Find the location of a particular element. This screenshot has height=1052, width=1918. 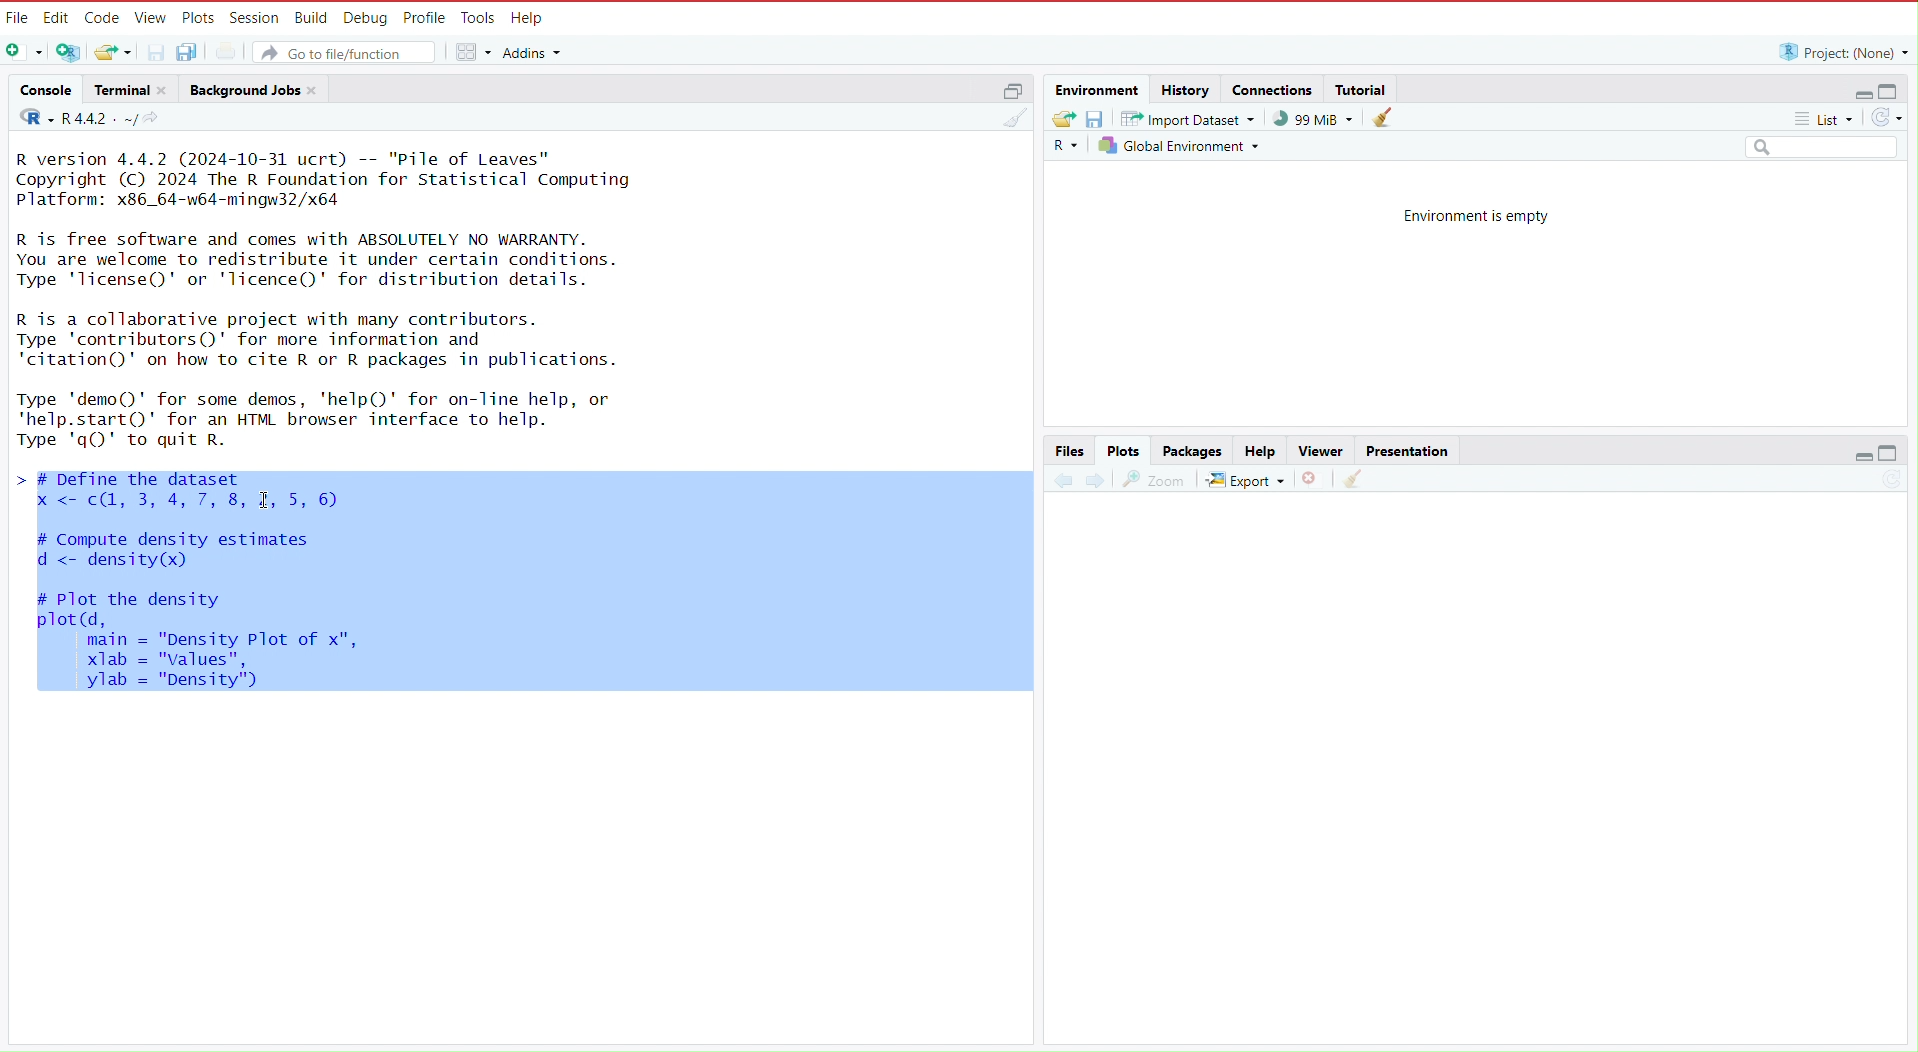

packages is located at coordinates (1192, 449).